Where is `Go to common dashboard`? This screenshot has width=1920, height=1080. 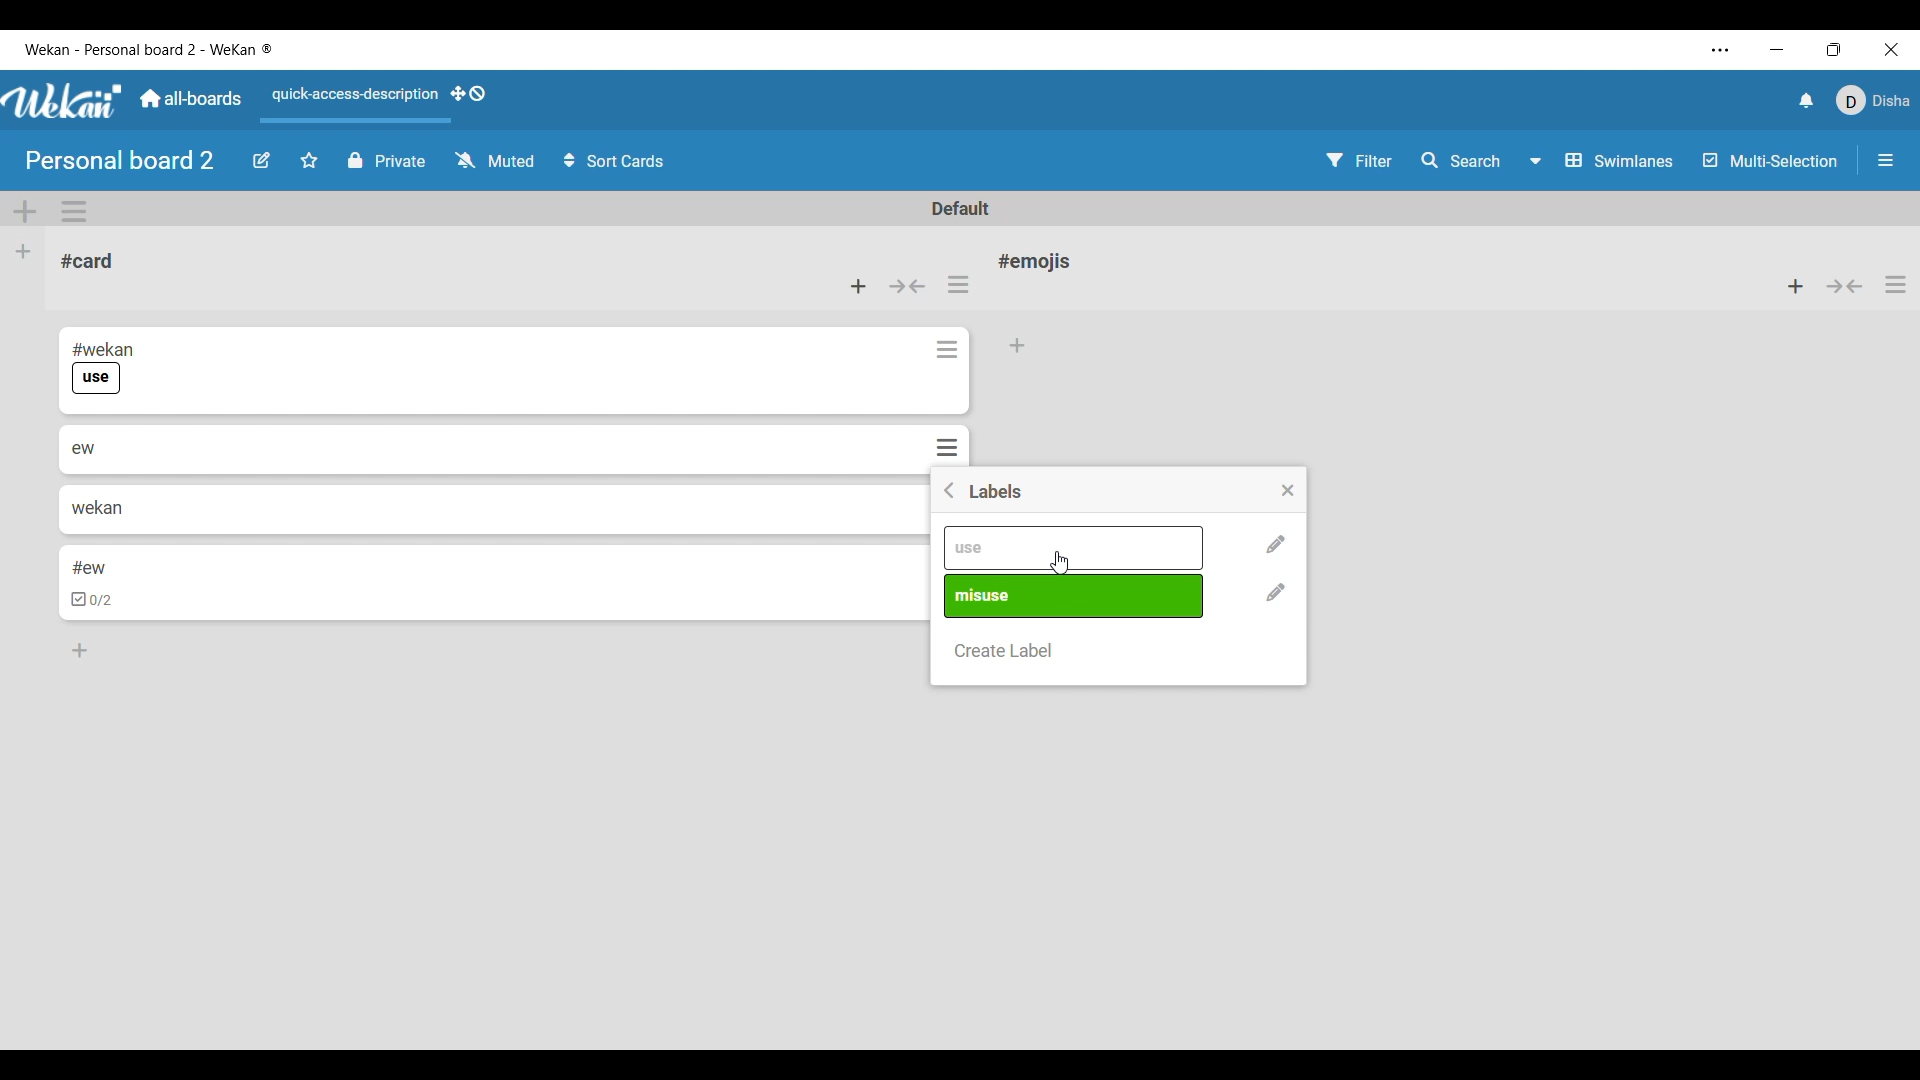
Go to common dashboard is located at coordinates (191, 98).